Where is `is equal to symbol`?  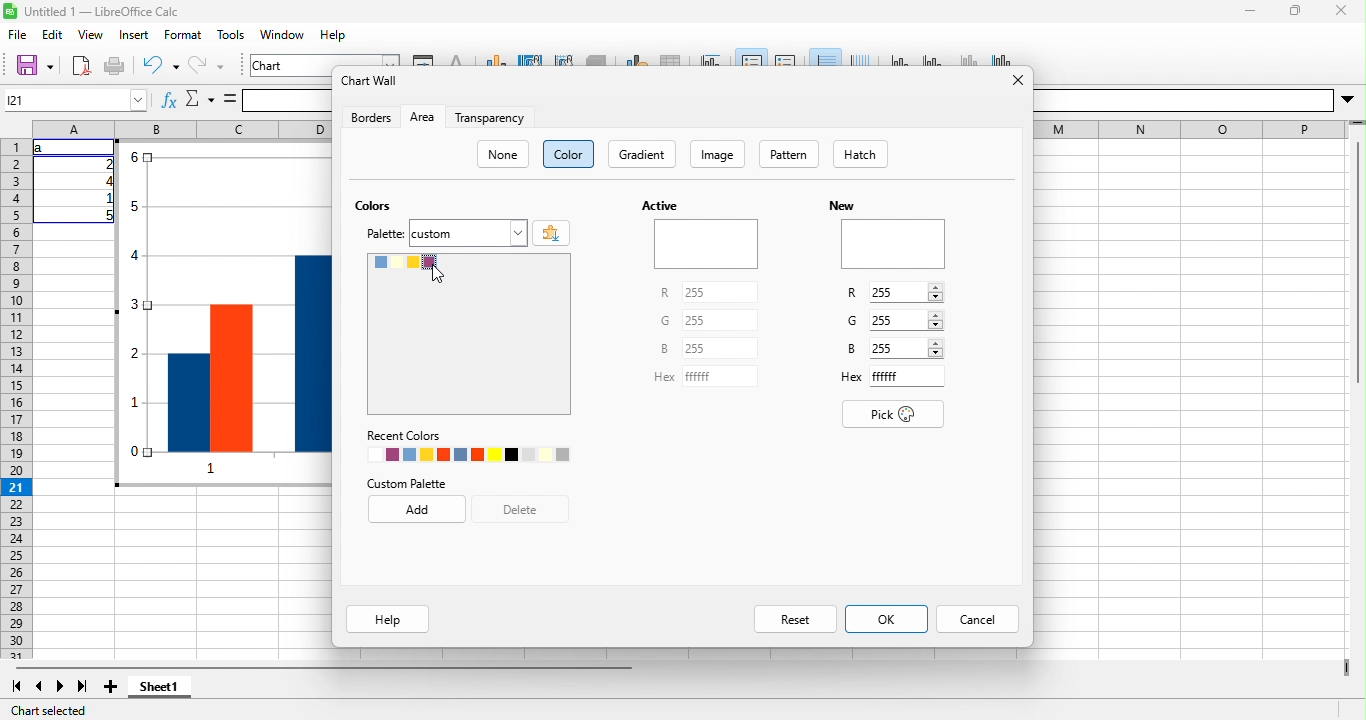 is equal to symbol is located at coordinates (230, 99).